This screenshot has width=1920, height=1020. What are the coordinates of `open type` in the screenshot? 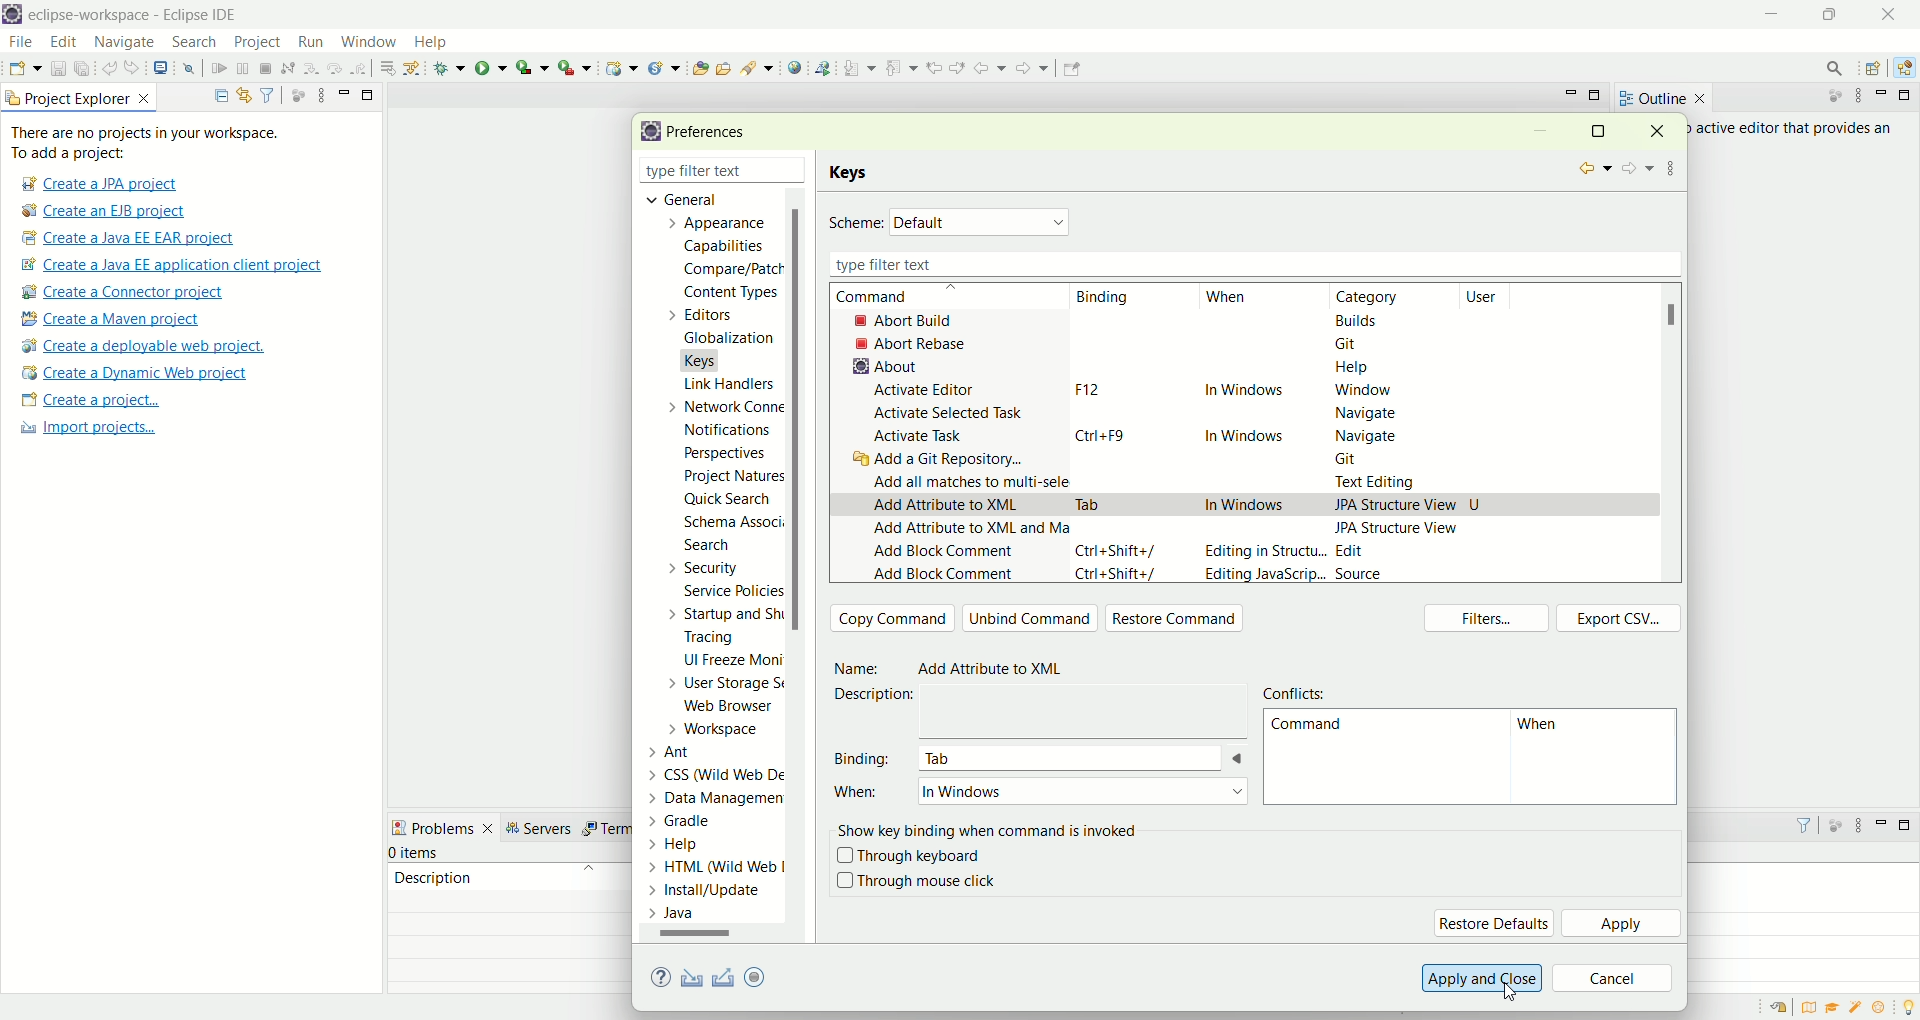 It's located at (699, 67).